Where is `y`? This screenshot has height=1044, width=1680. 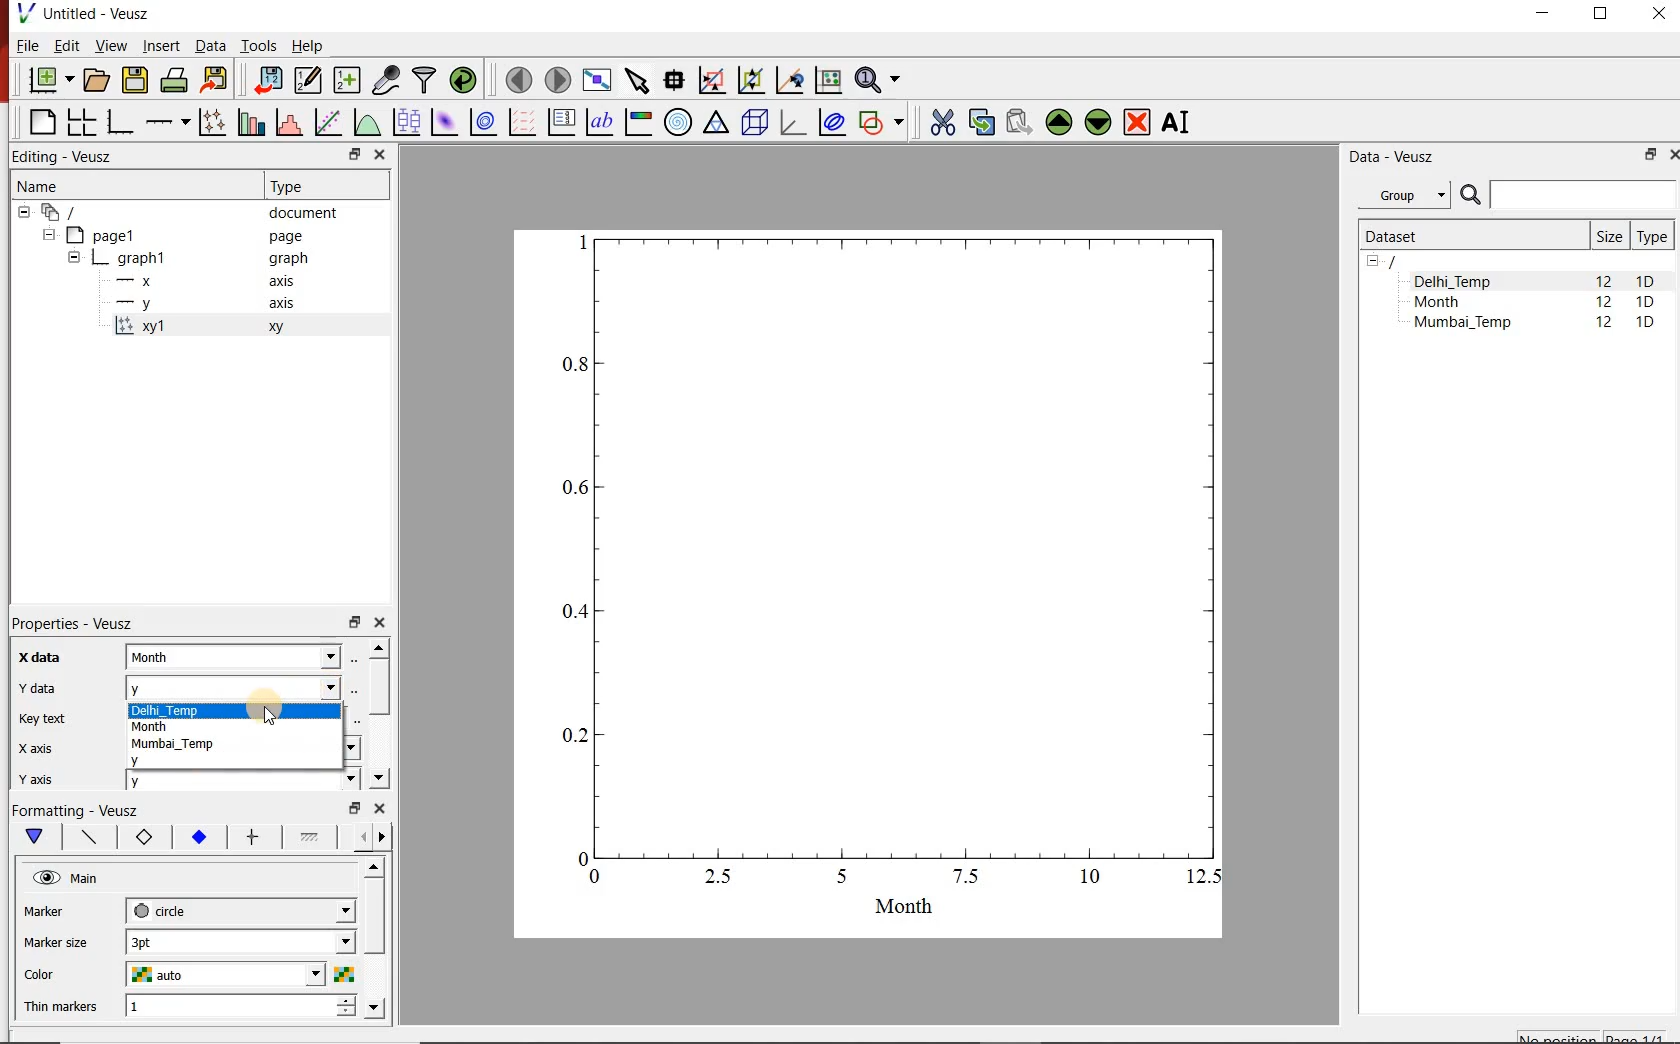 y is located at coordinates (242, 783).